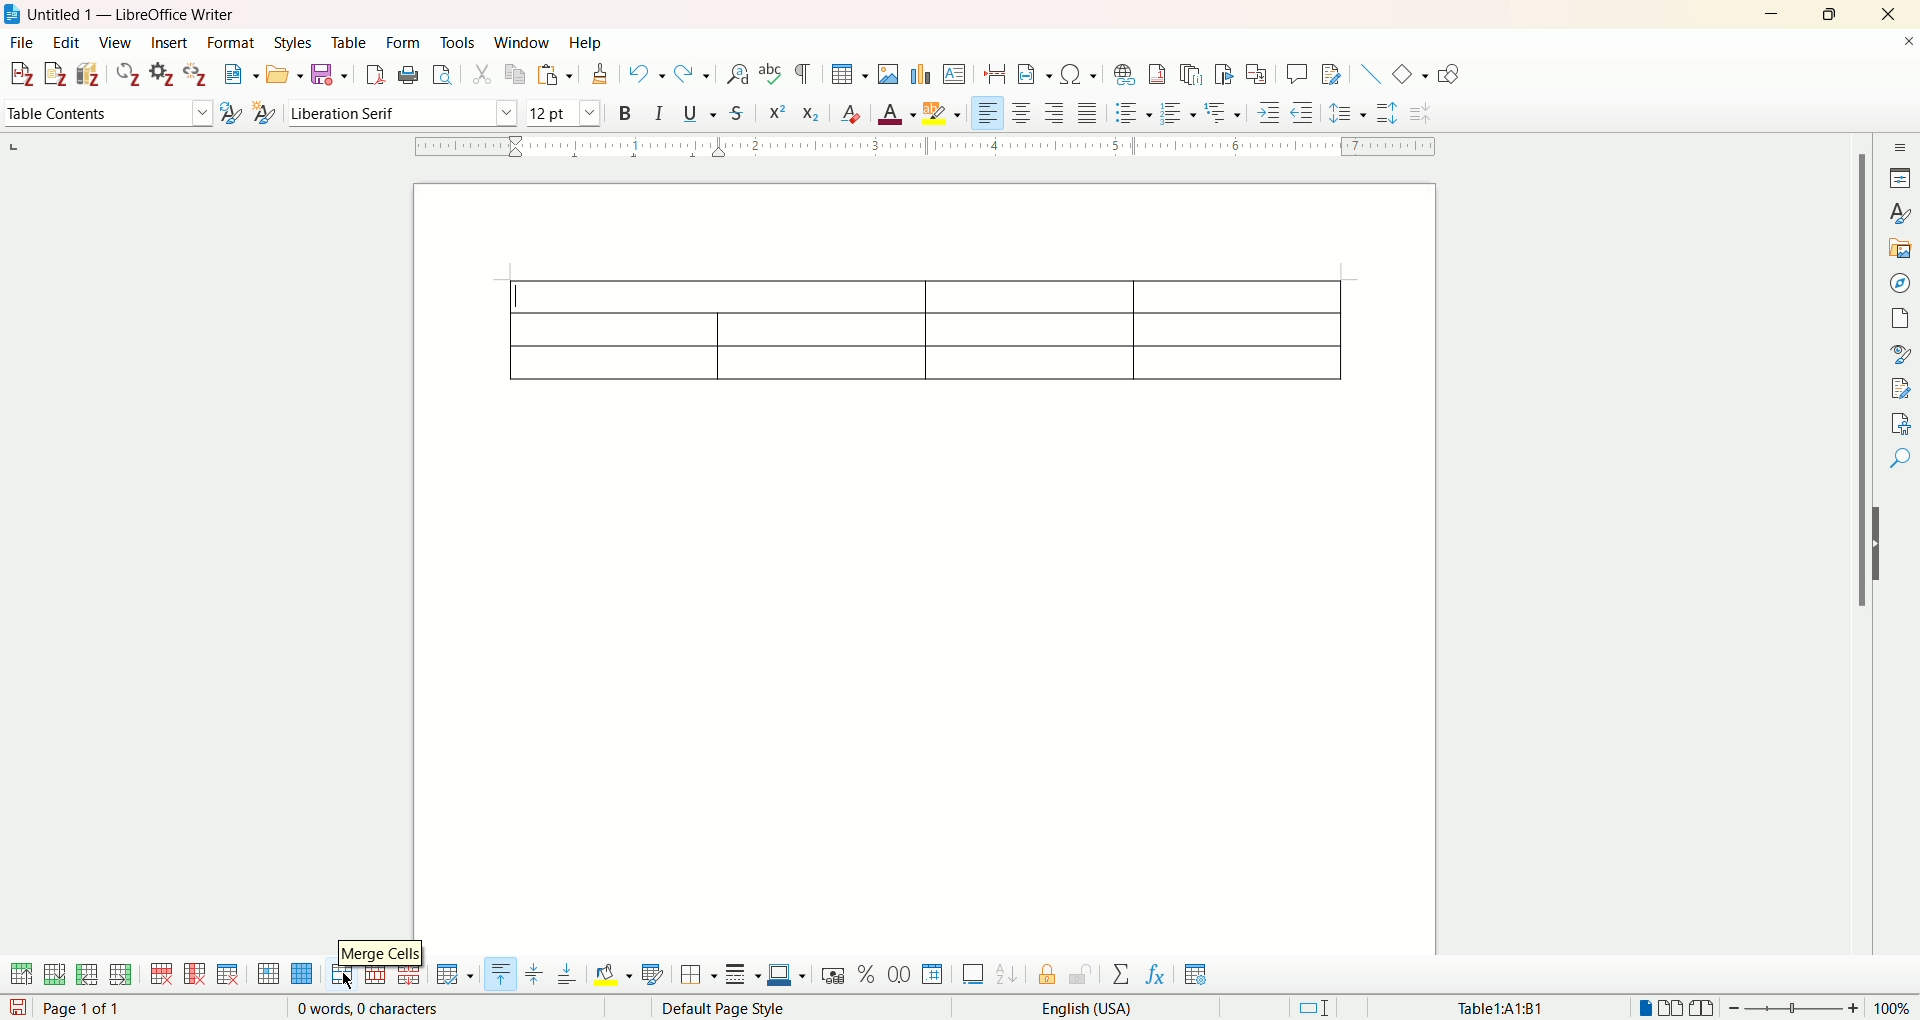 This screenshot has height=1020, width=1920. I want to click on delete column, so click(197, 975).